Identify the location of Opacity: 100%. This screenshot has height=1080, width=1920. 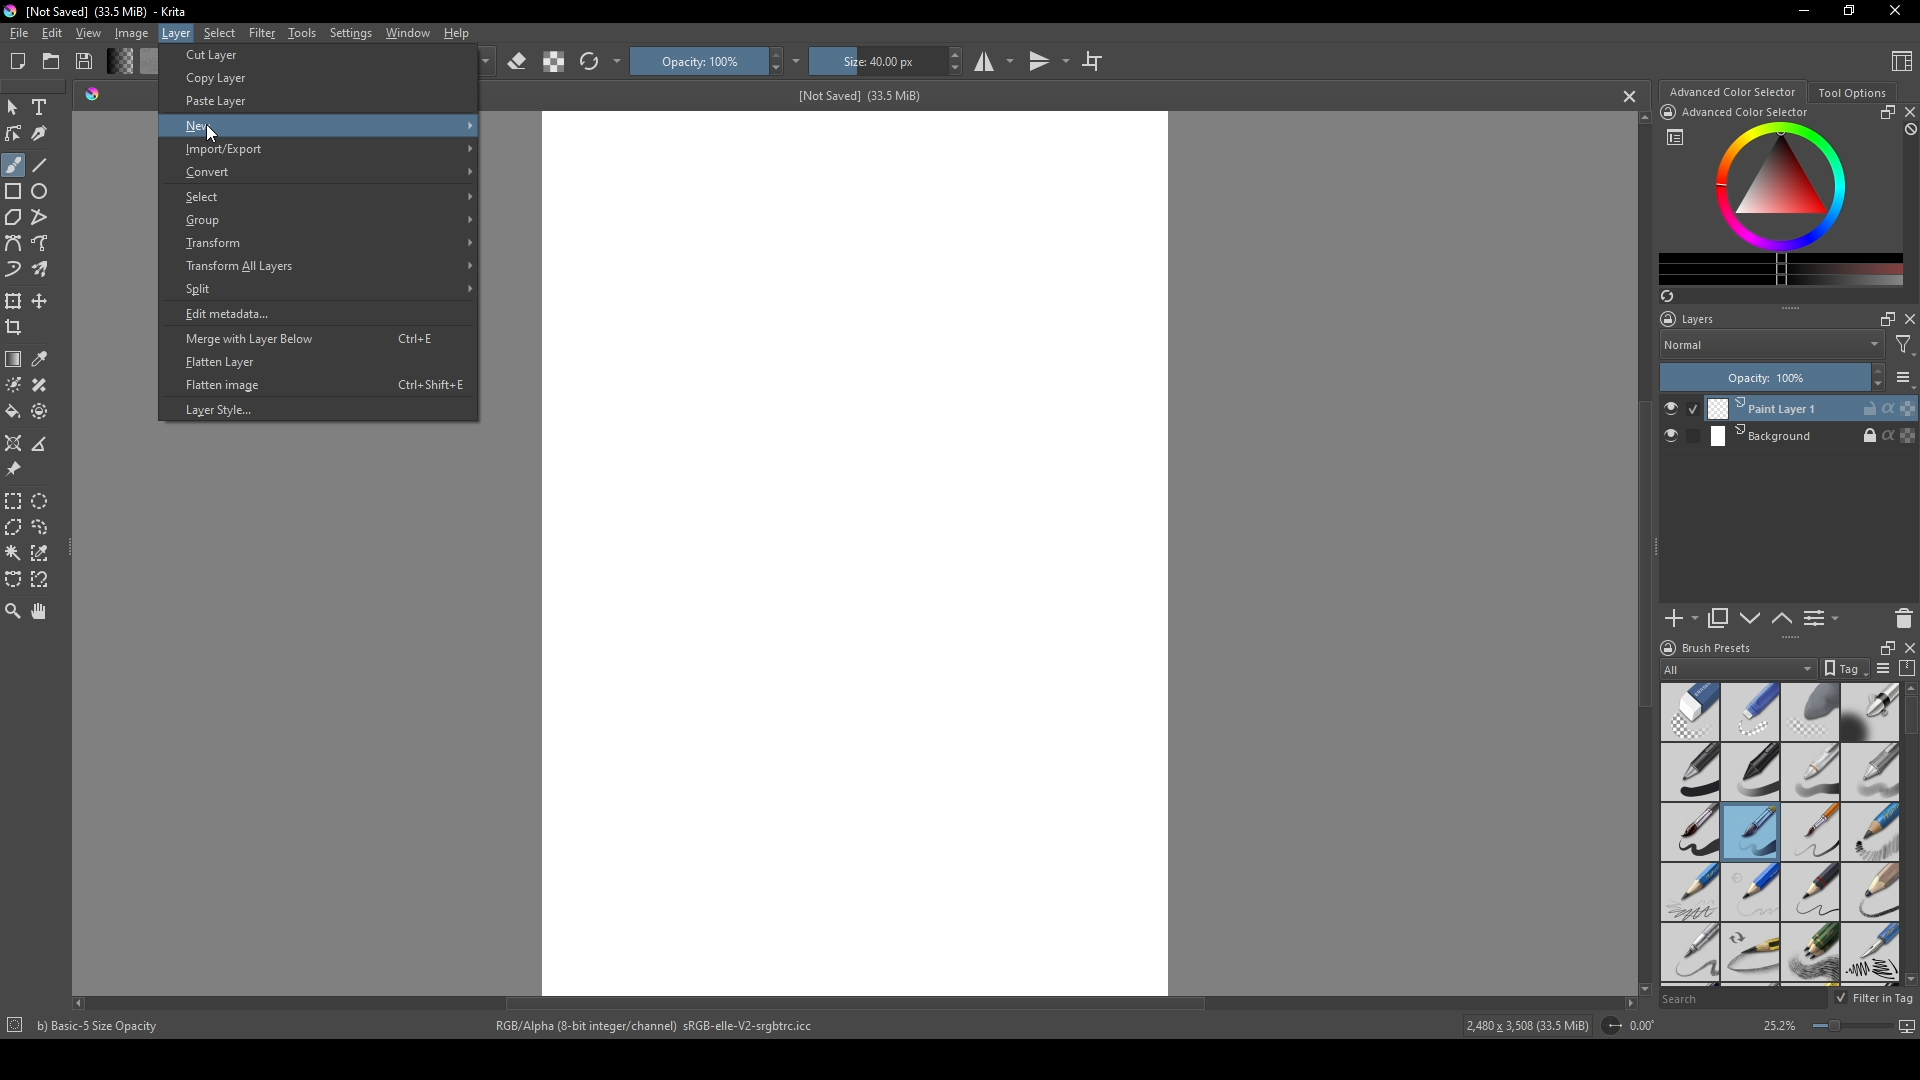
(1760, 378).